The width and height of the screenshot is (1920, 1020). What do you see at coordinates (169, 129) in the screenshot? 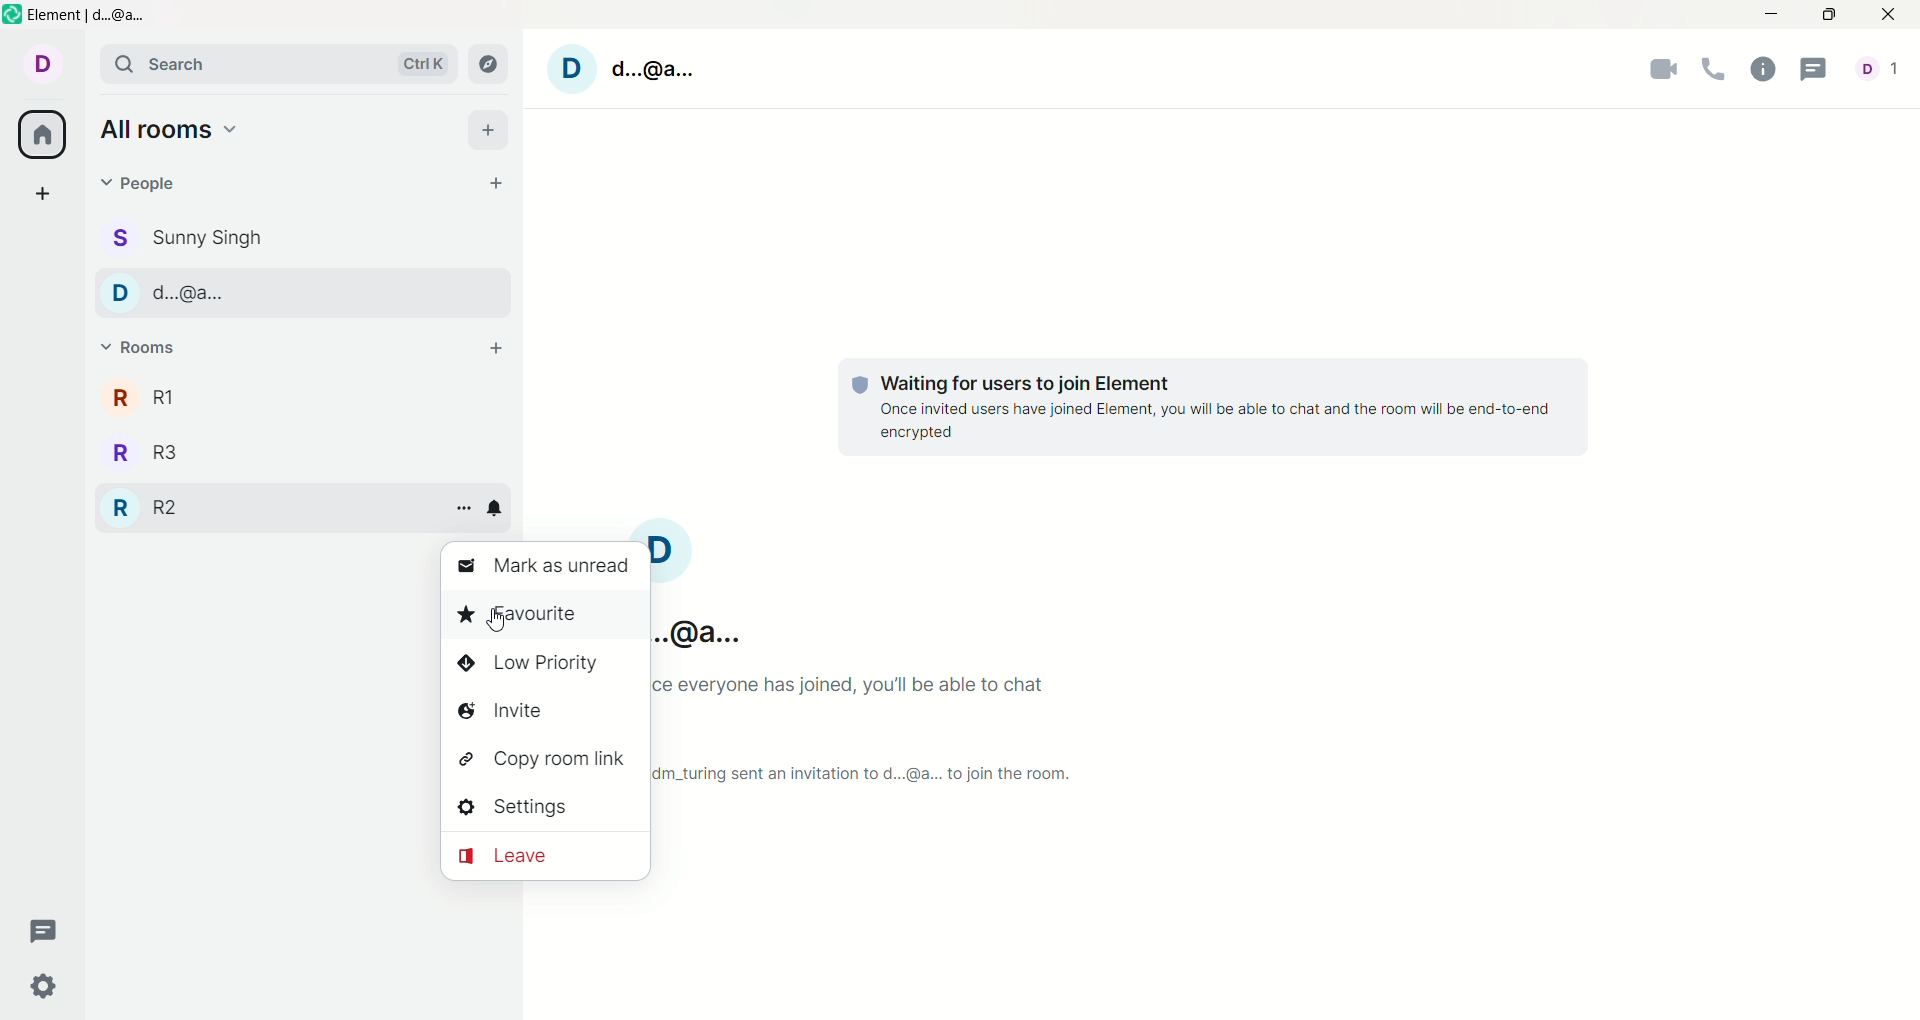
I see `all rooms` at bounding box center [169, 129].